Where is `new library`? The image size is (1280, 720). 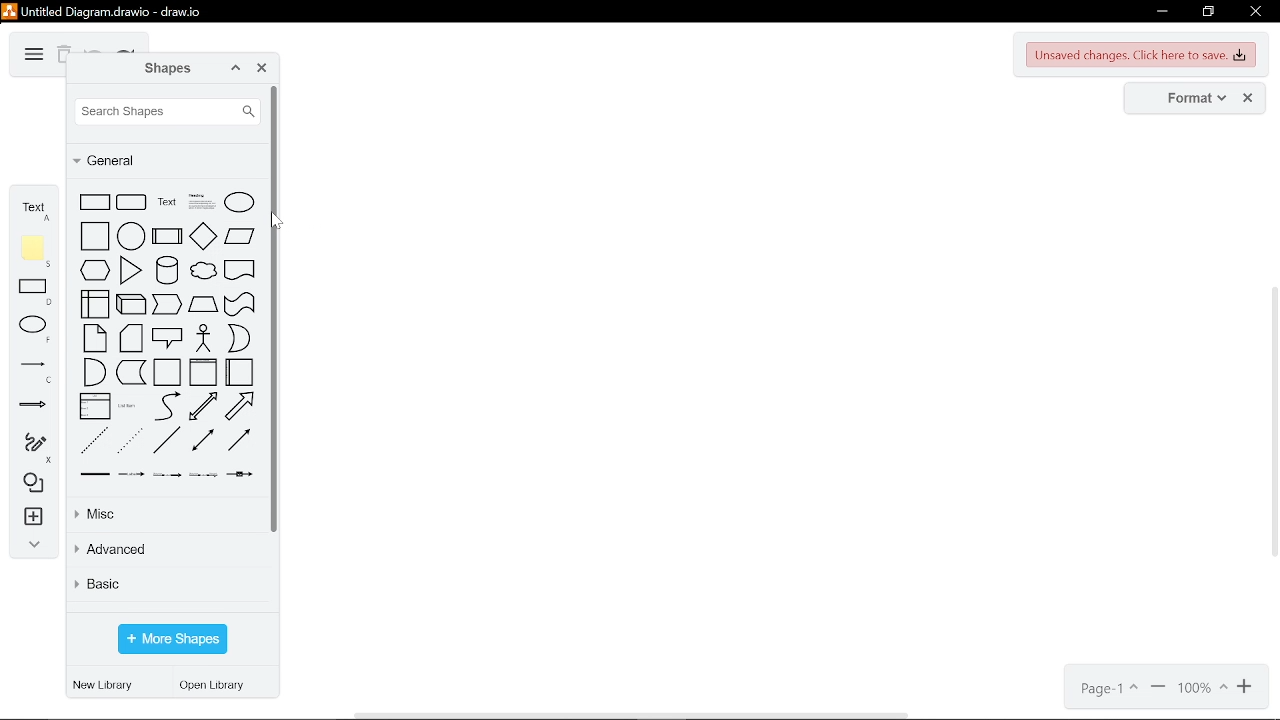 new library is located at coordinates (106, 686).